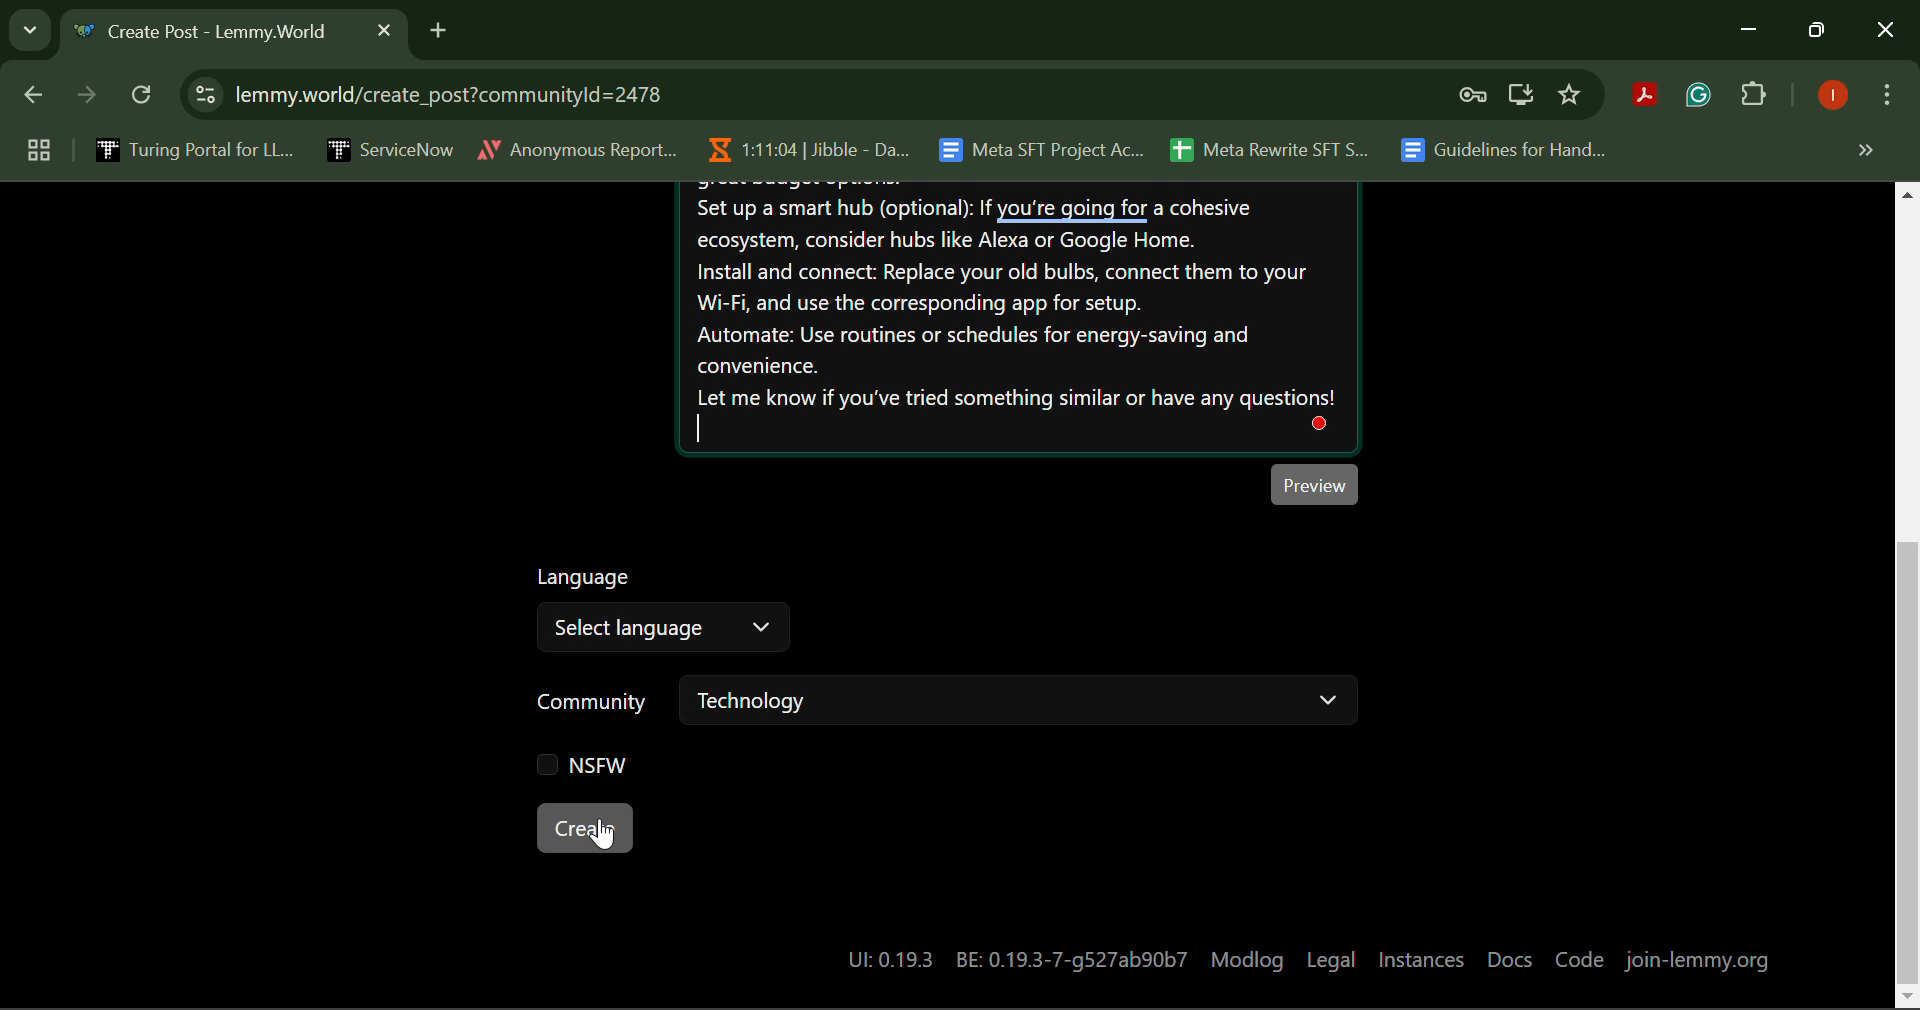 The height and width of the screenshot is (1010, 1920). I want to click on Website Address, so click(704, 94).